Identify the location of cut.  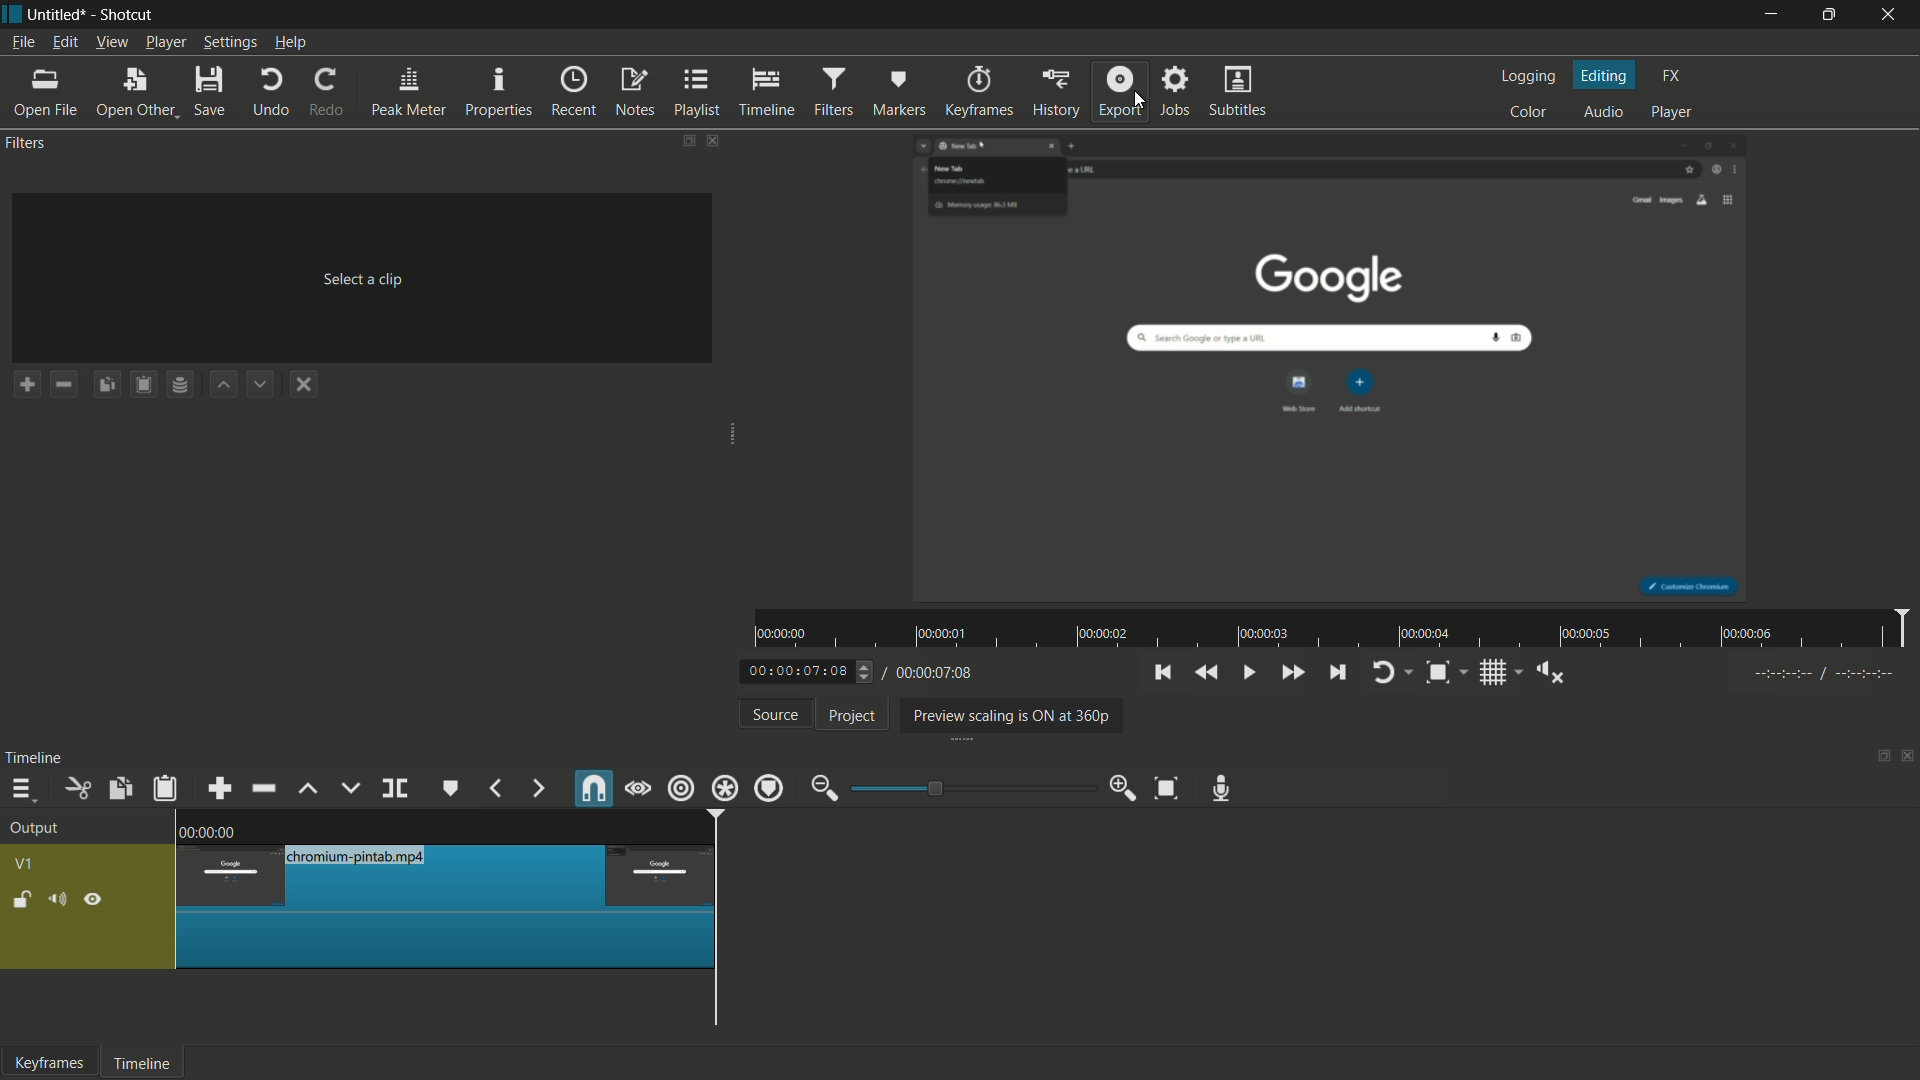
(77, 790).